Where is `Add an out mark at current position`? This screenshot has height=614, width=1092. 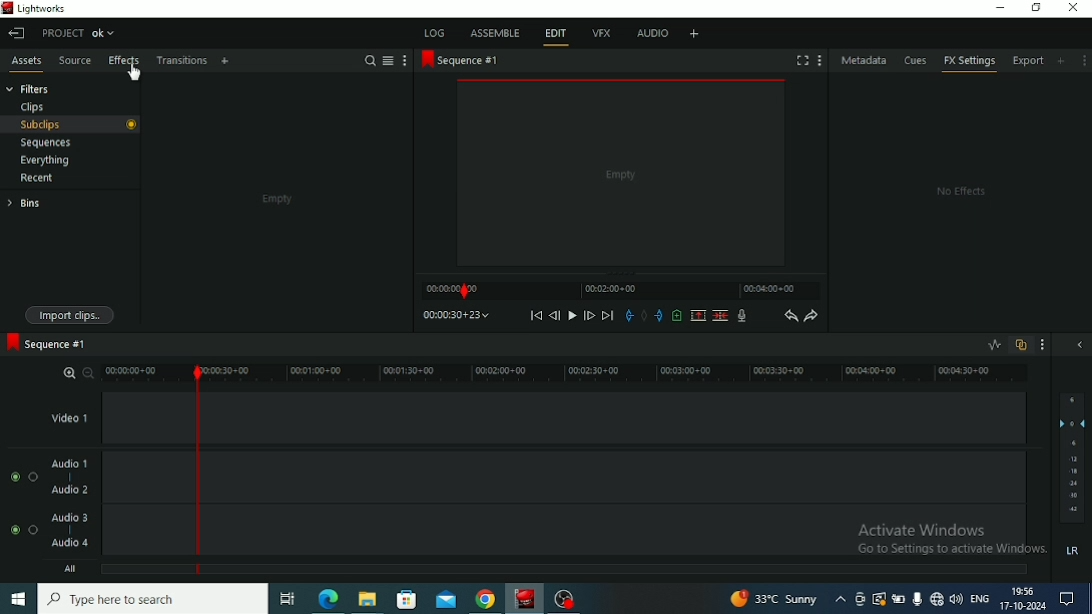 Add an out mark at current position is located at coordinates (659, 316).